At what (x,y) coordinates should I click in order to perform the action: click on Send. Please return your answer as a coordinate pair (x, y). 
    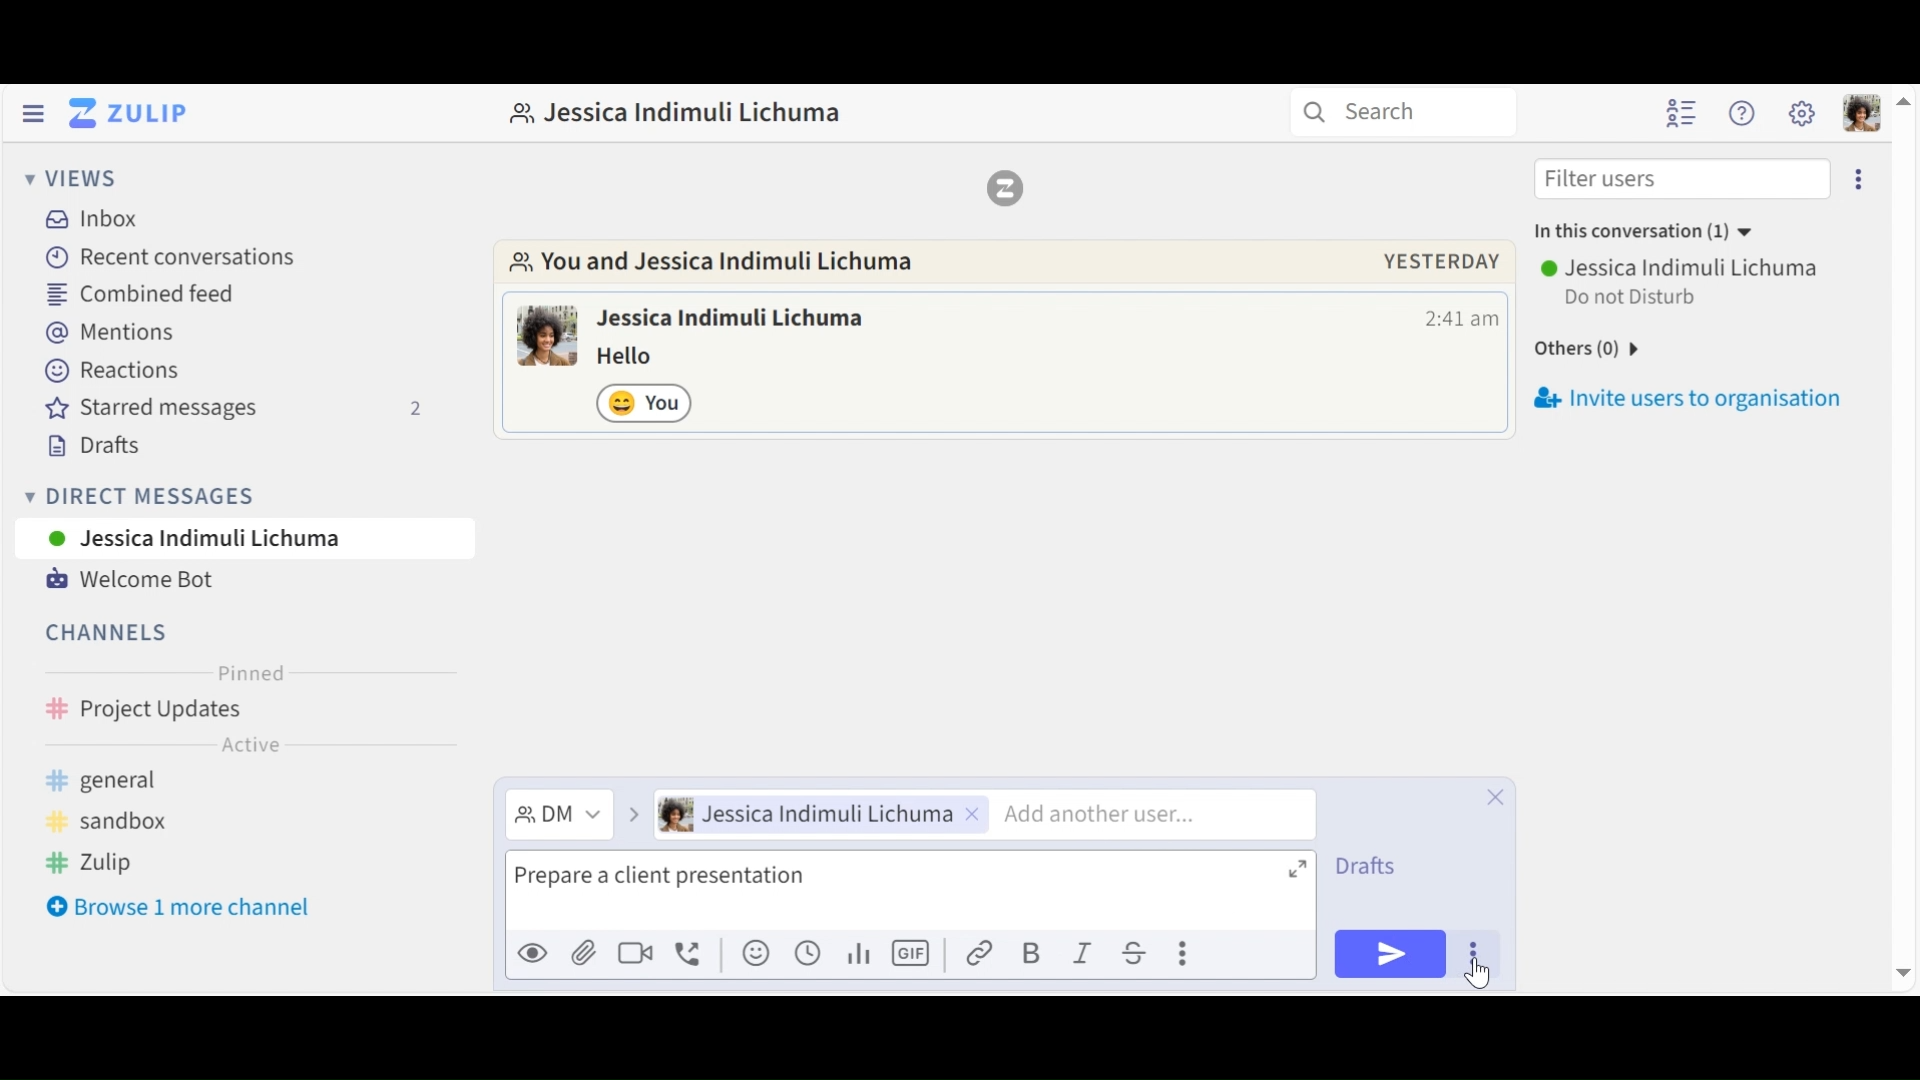
    Looking at the image, I should click on (1389, 954).